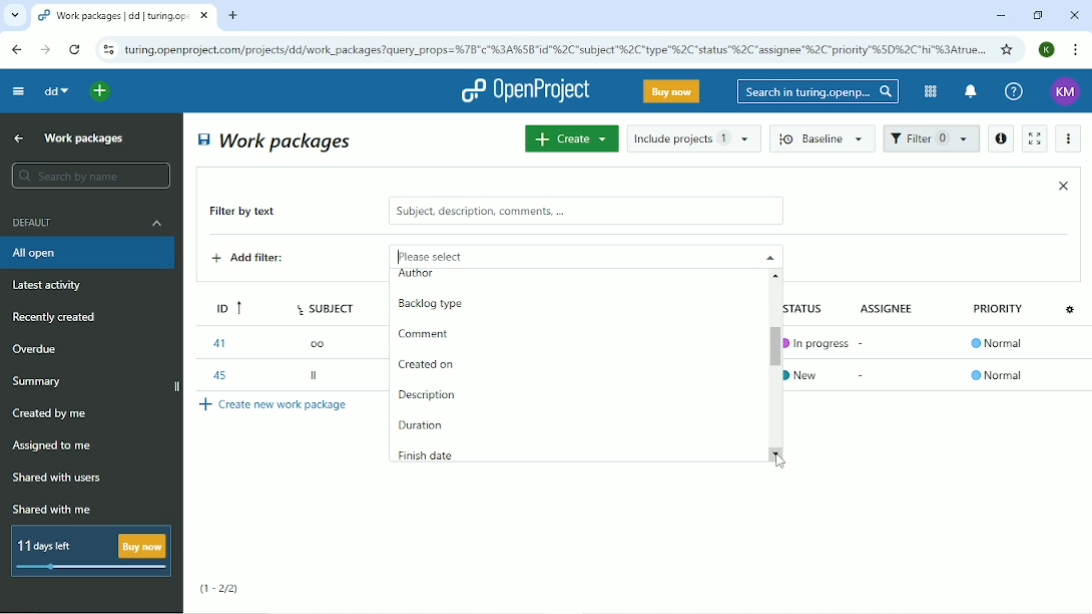 The image size is (1092, 614). I want to click on Finish date, so click(427, 456).